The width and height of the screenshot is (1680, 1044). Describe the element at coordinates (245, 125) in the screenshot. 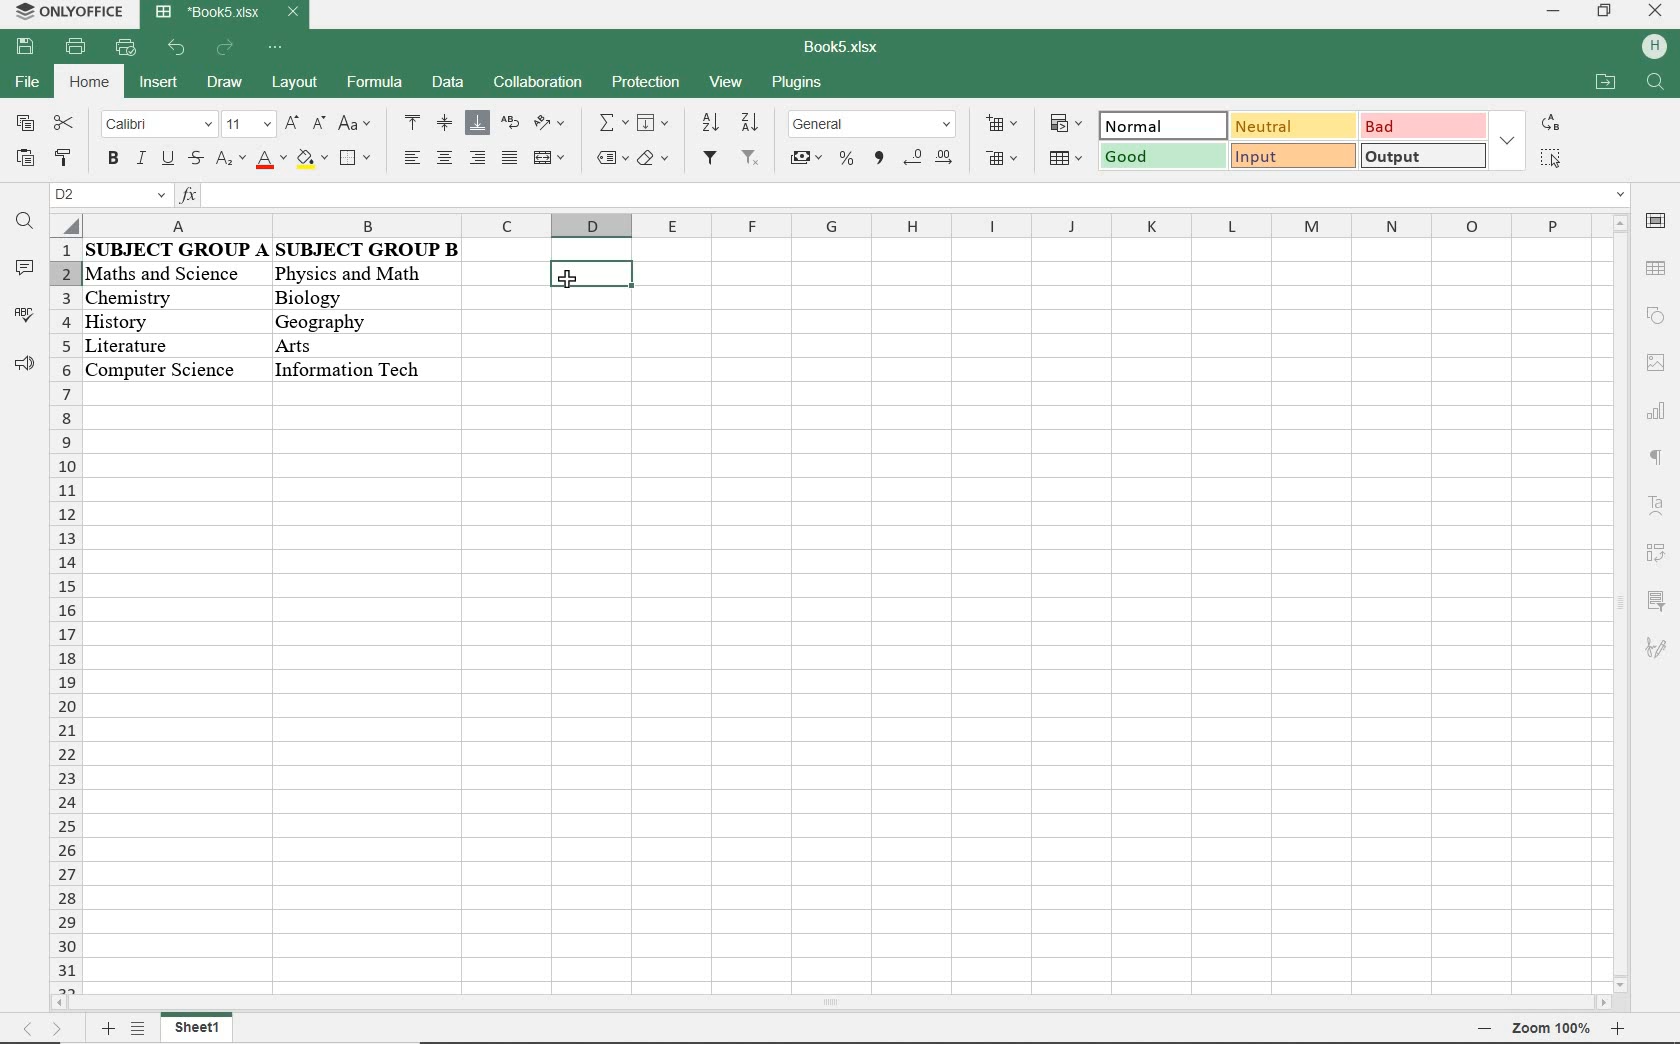

I see `font size` at that location.